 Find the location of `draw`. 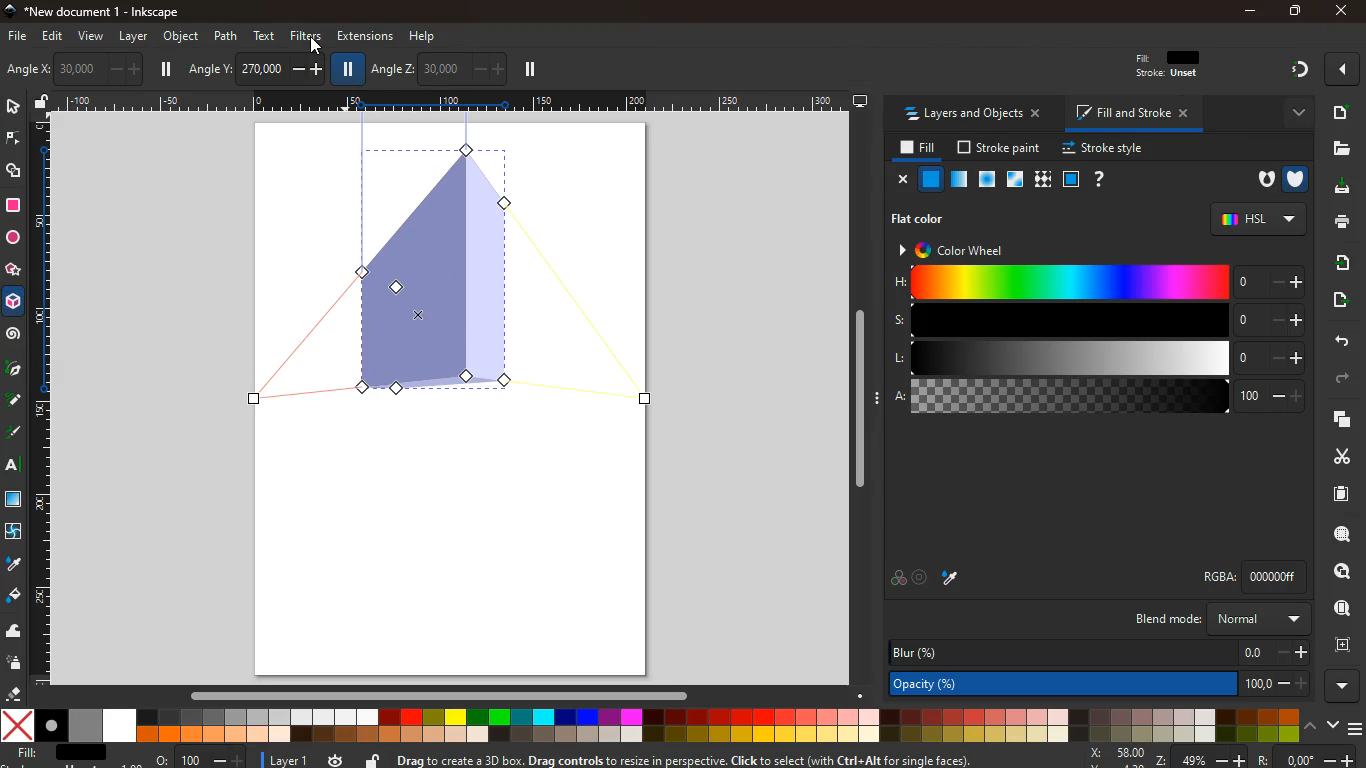

draw is located at coordinates (13, 404).